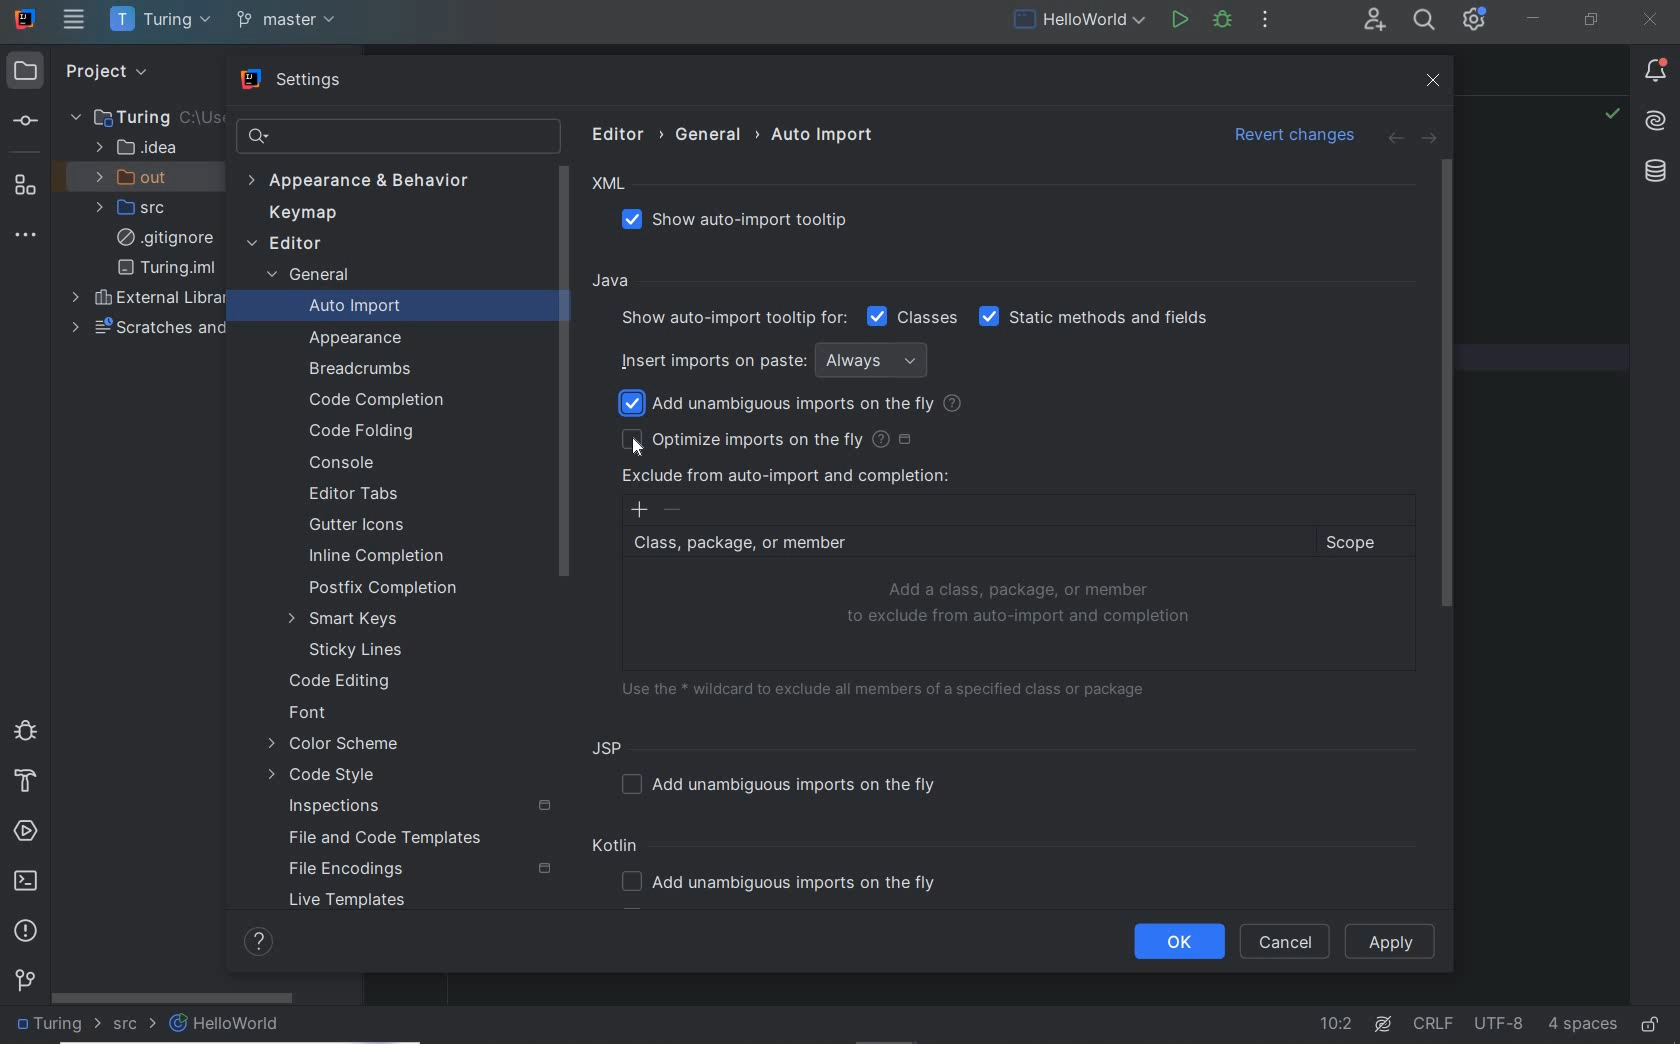  Describe the element at coordinates (294, 82) in the screenshot. I see `SETTINGS` at that location.